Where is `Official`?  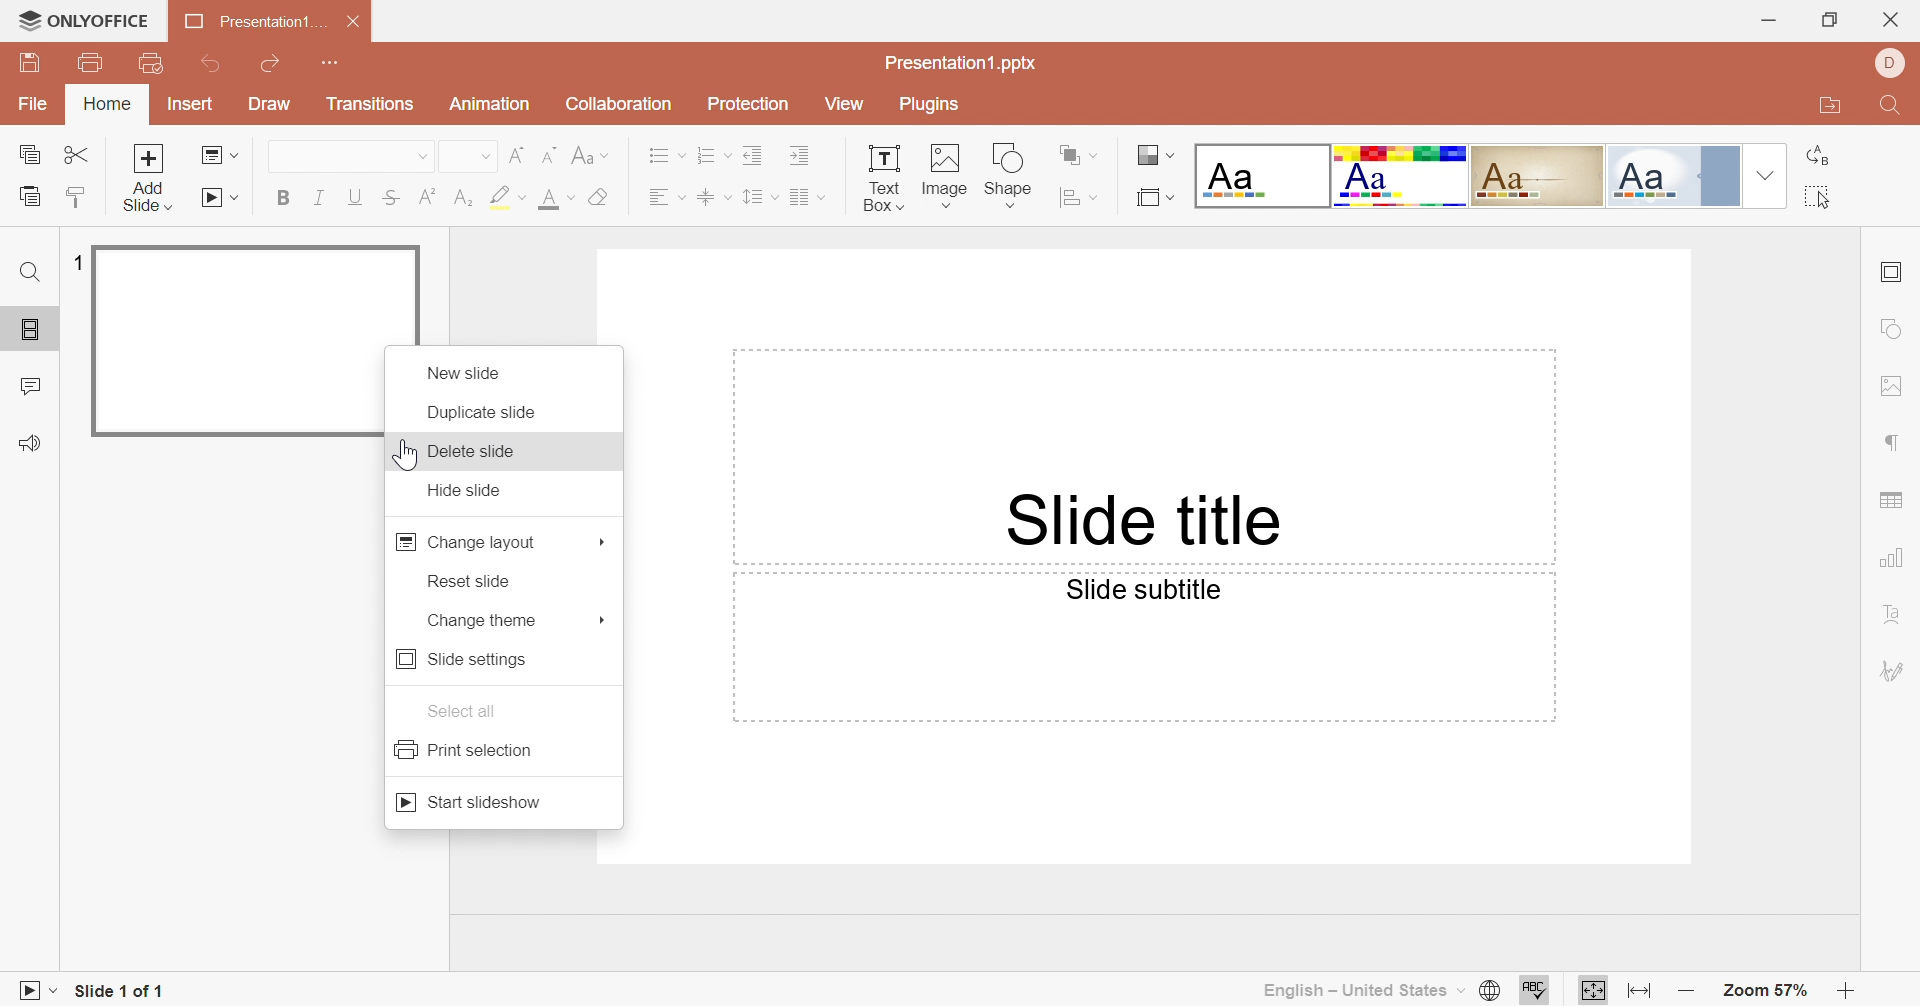 Official is located at coordinates (1672, 173).